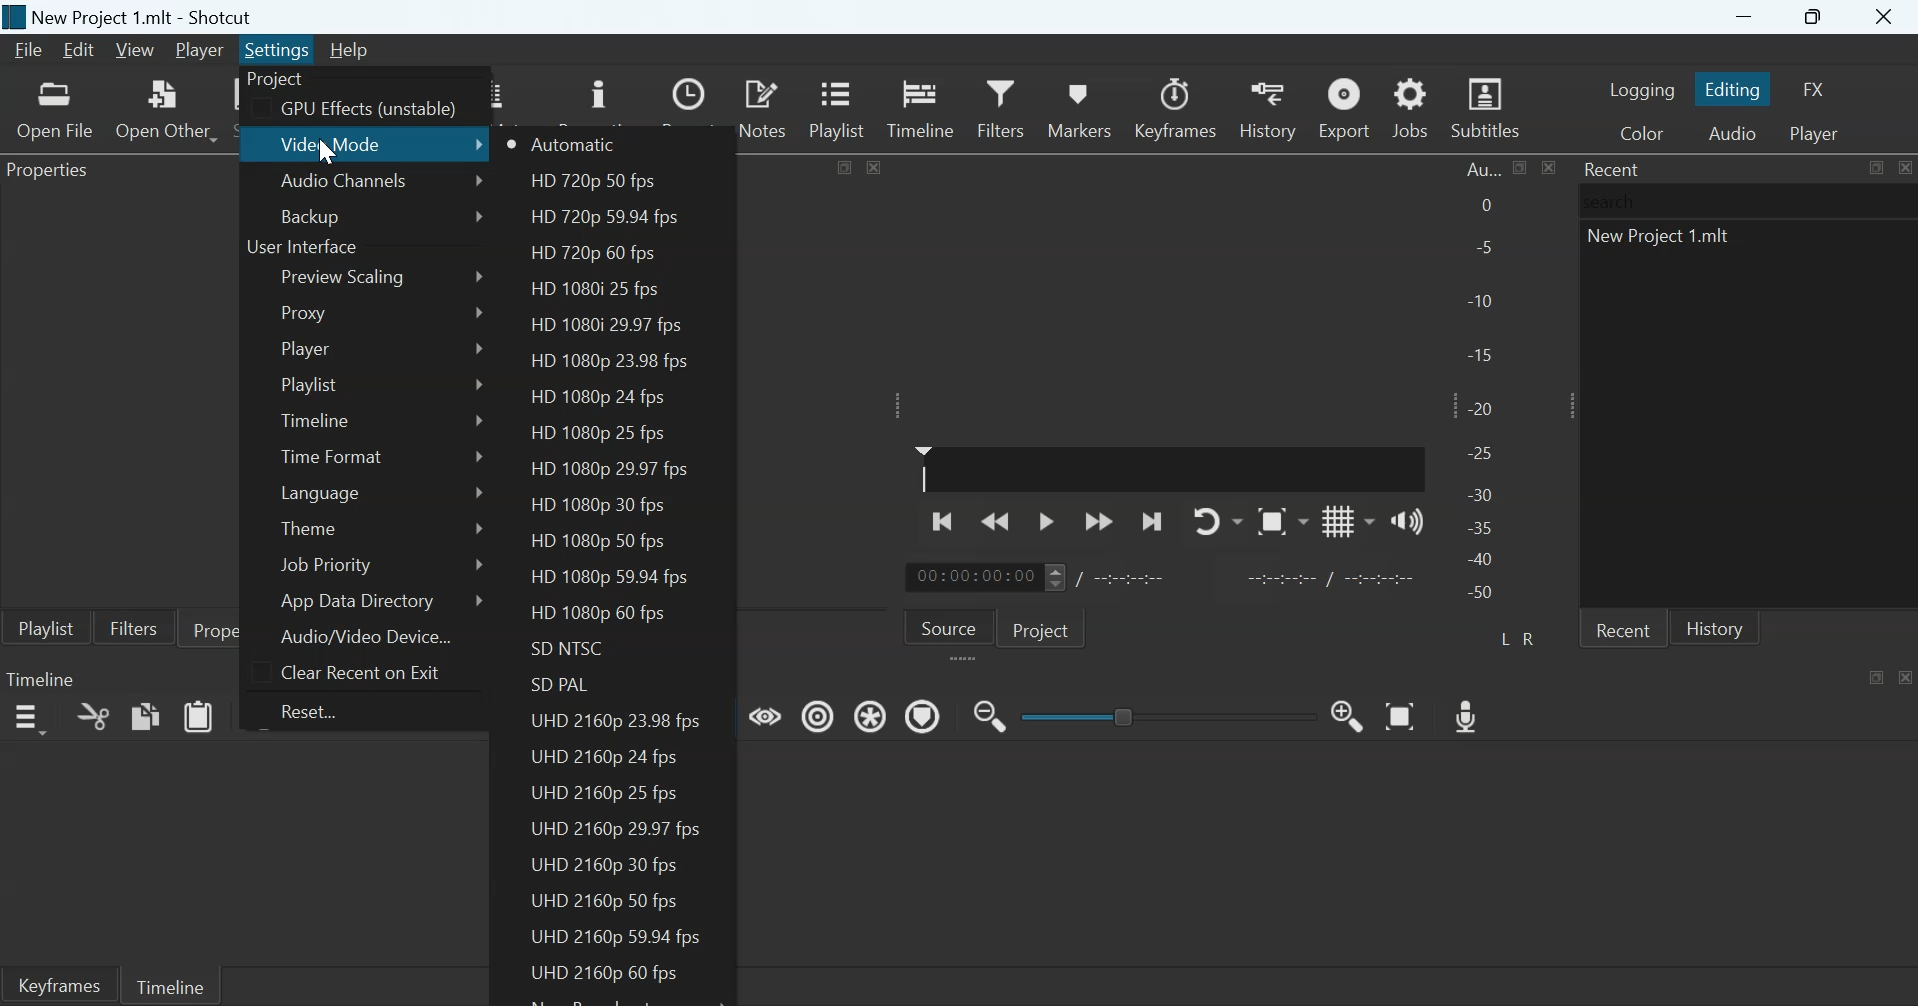 The width and height of the screenshot is (1918, 1006). I want to click on Notes, so click(765, 107).